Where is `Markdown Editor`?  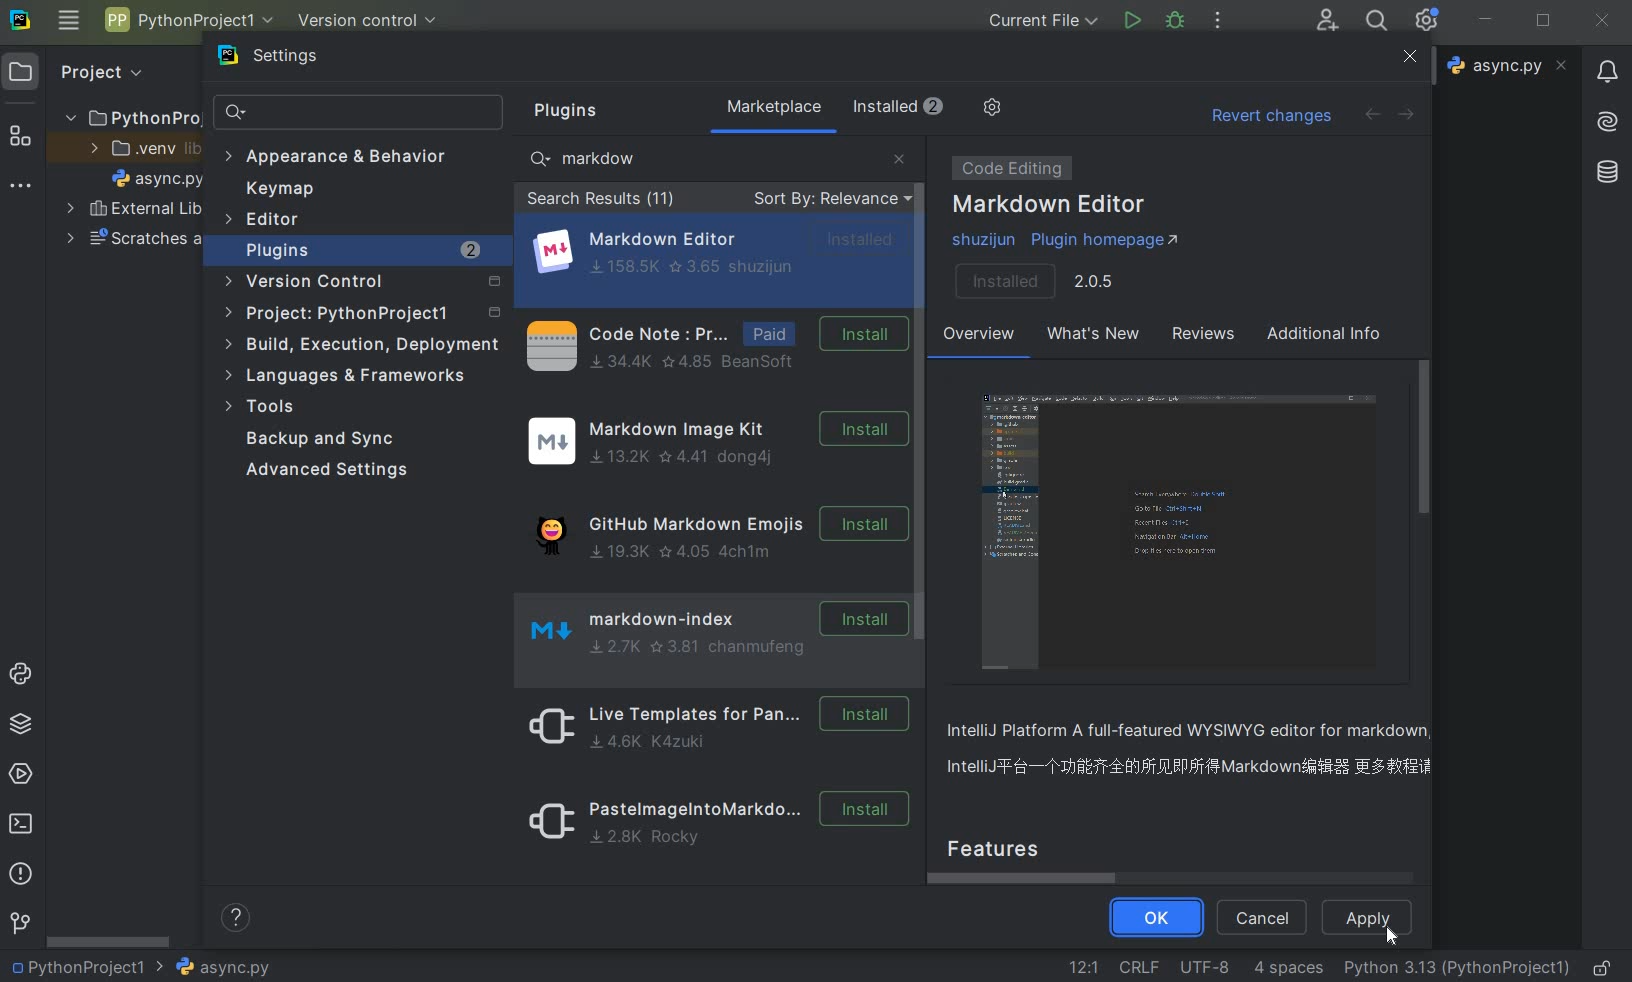
Markdown Editor is located at coordinates (1051, 206).